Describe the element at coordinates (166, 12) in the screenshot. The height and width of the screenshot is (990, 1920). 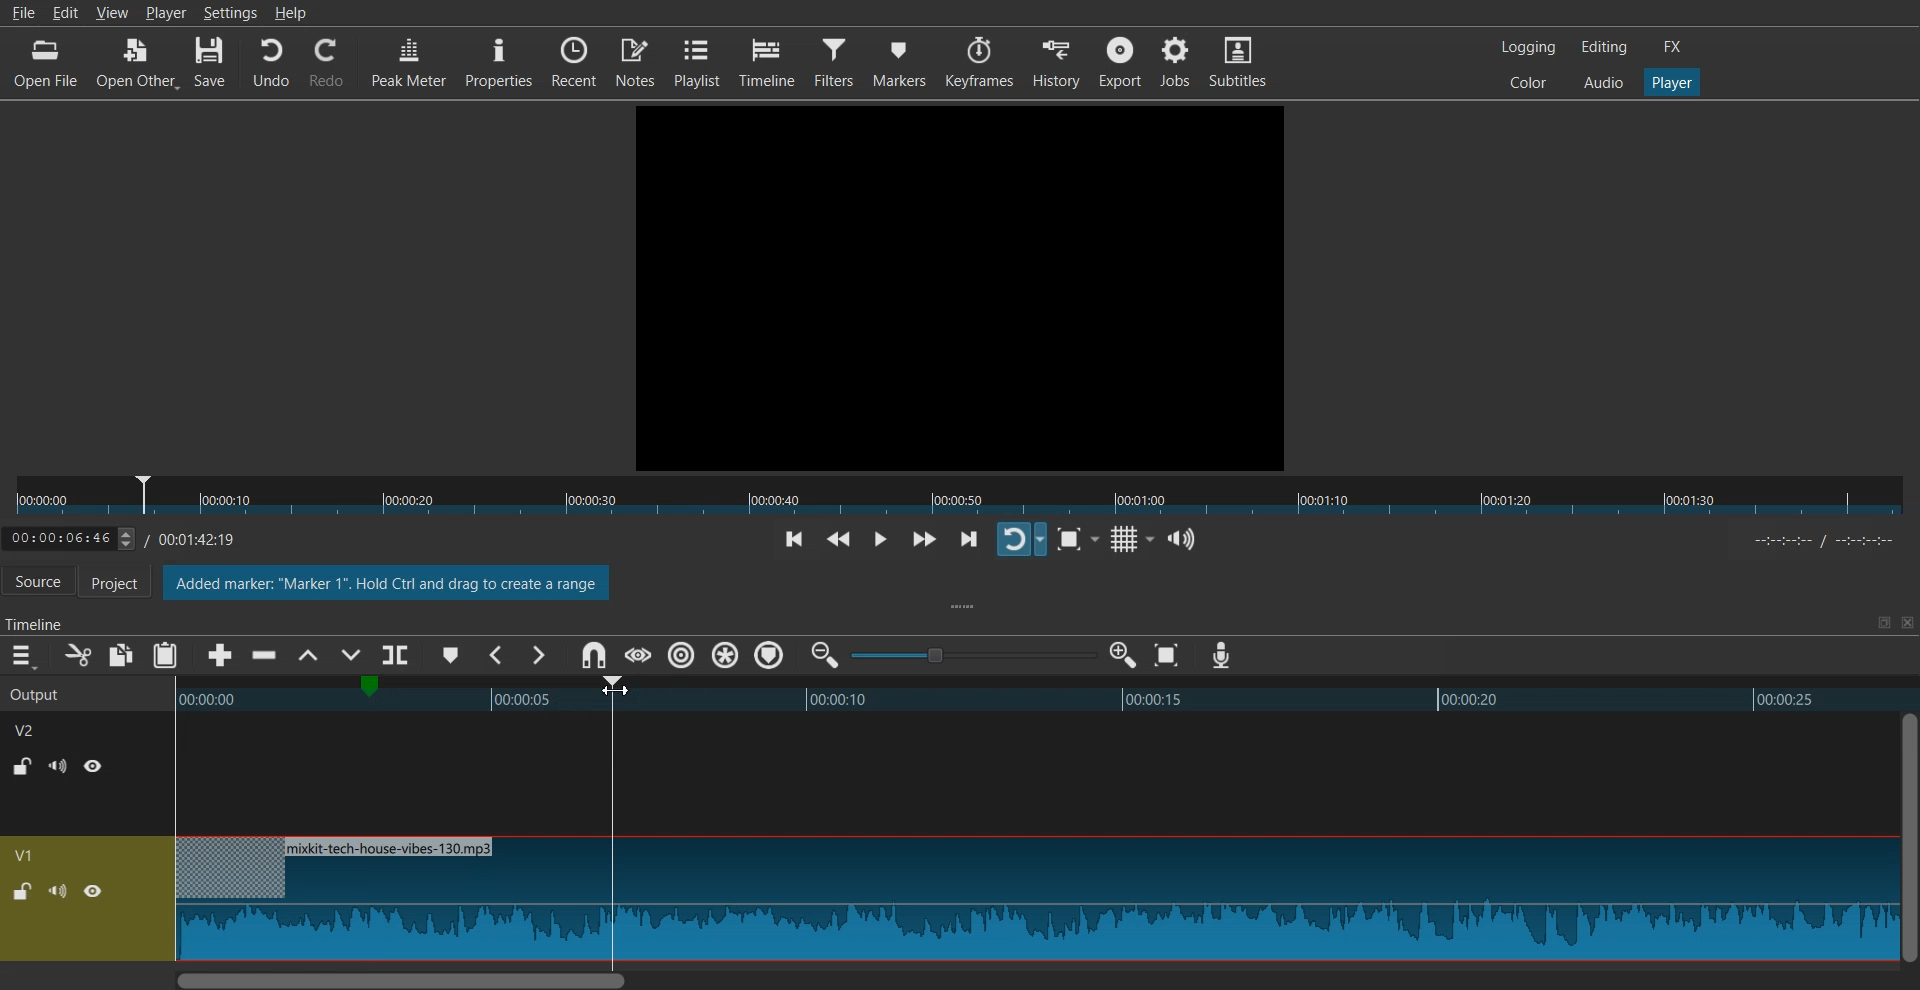
I see `Player` at that location.